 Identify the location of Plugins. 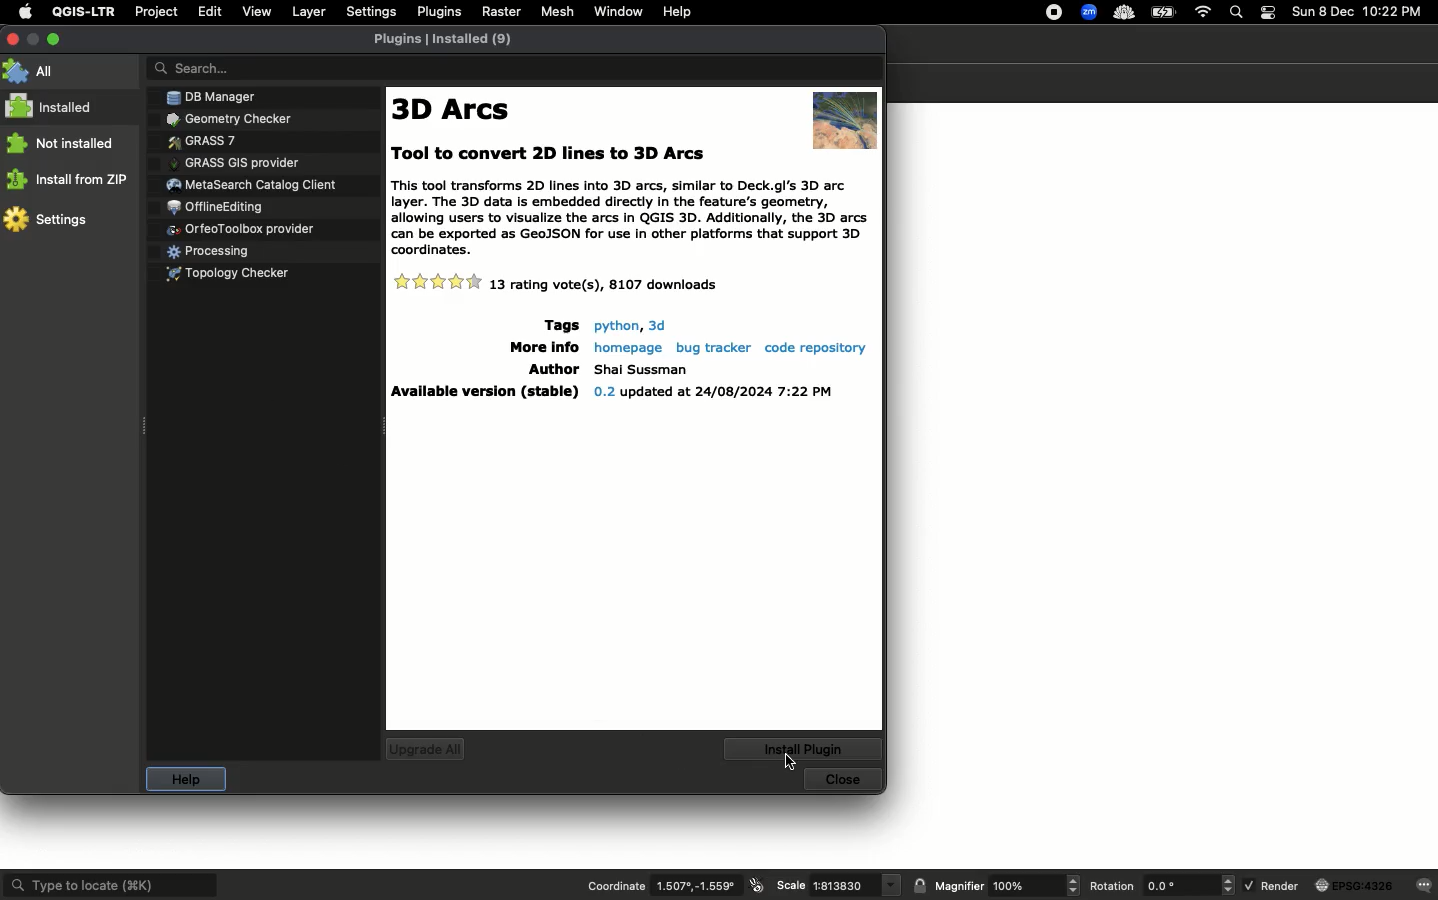
(233, 160).